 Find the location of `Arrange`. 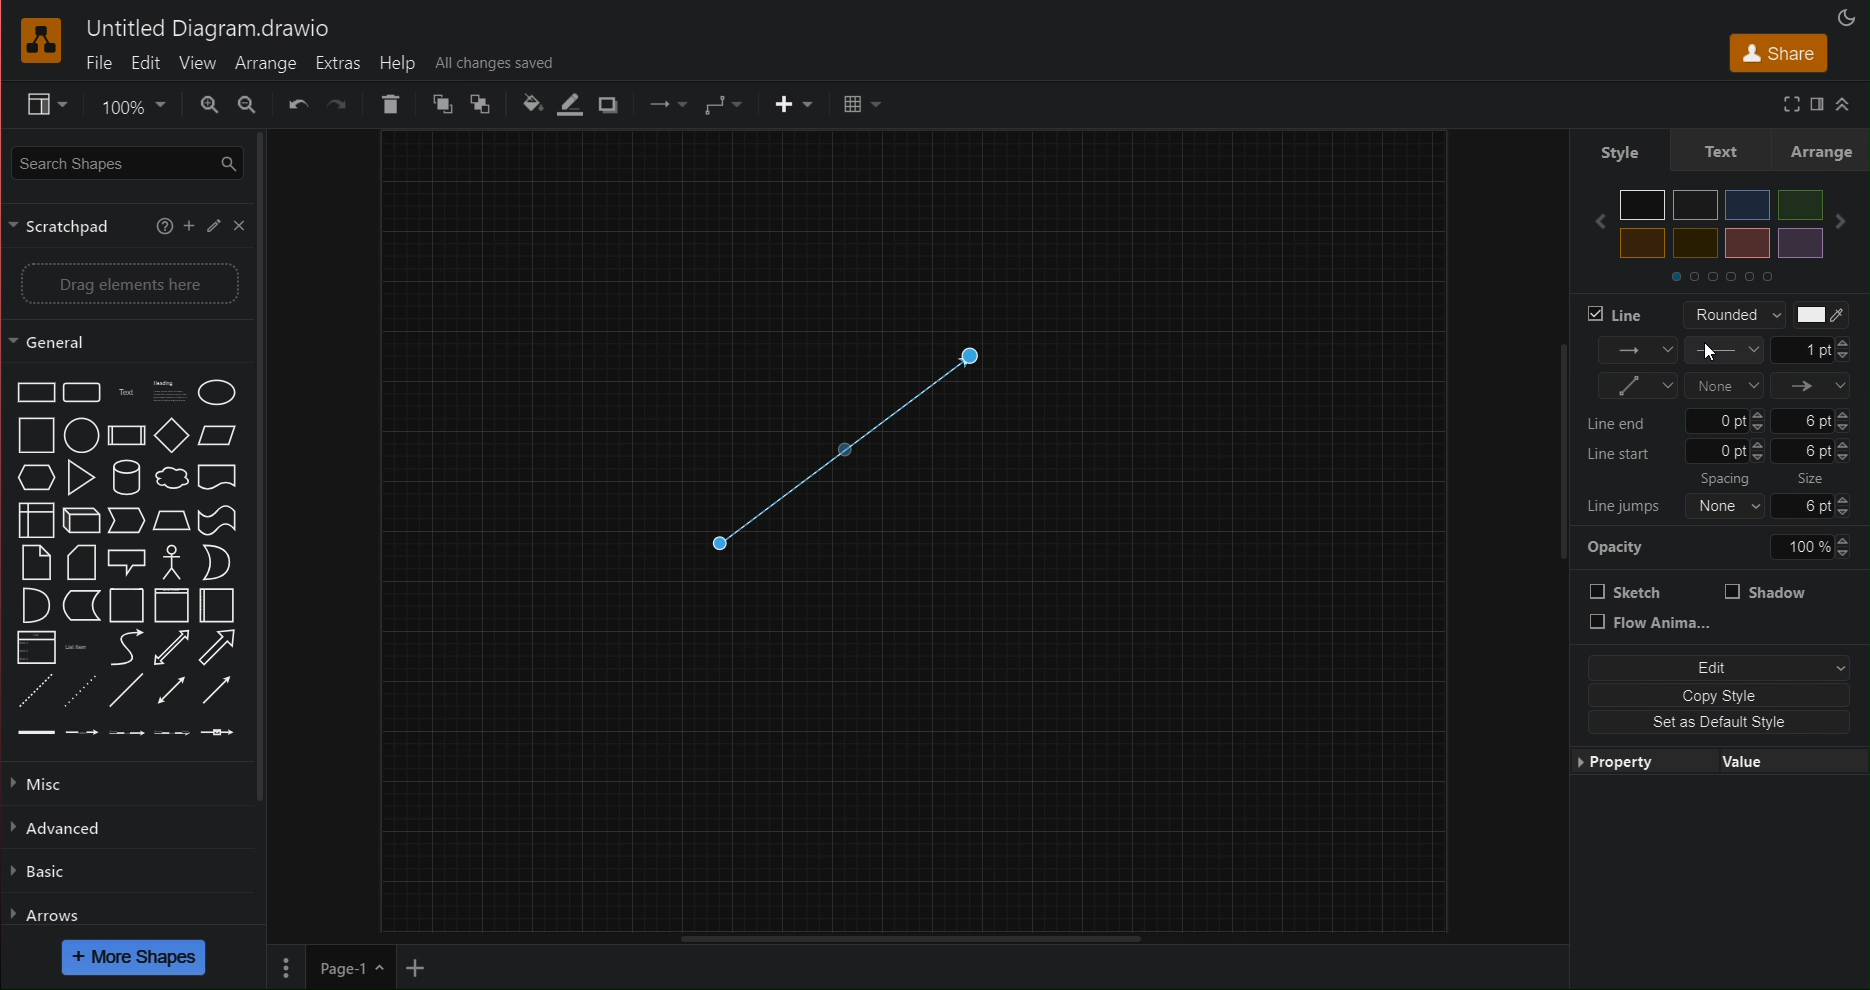

Arrange is located at coordinates (265, 62).